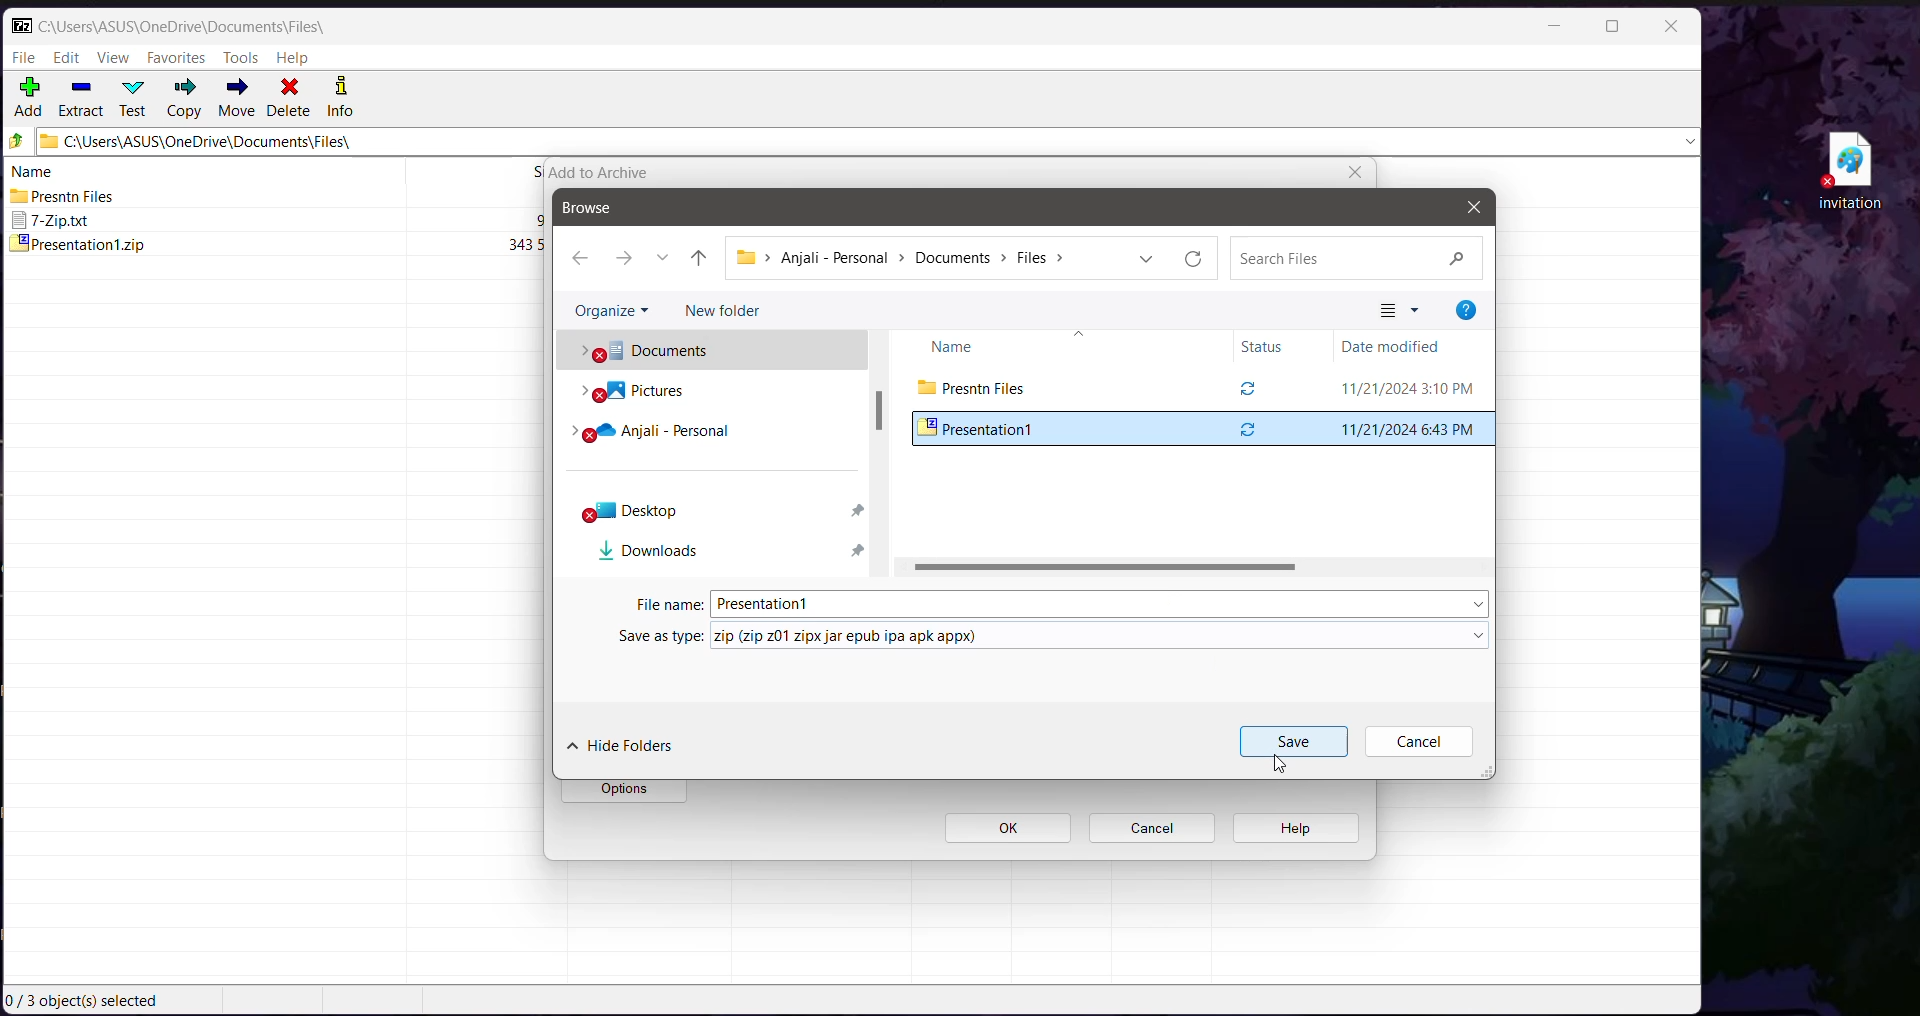 This screenshot has height=1016, width=1920. Describe the element at coordinates (184, 99) in the screenshot. I see `Copy` at that location.